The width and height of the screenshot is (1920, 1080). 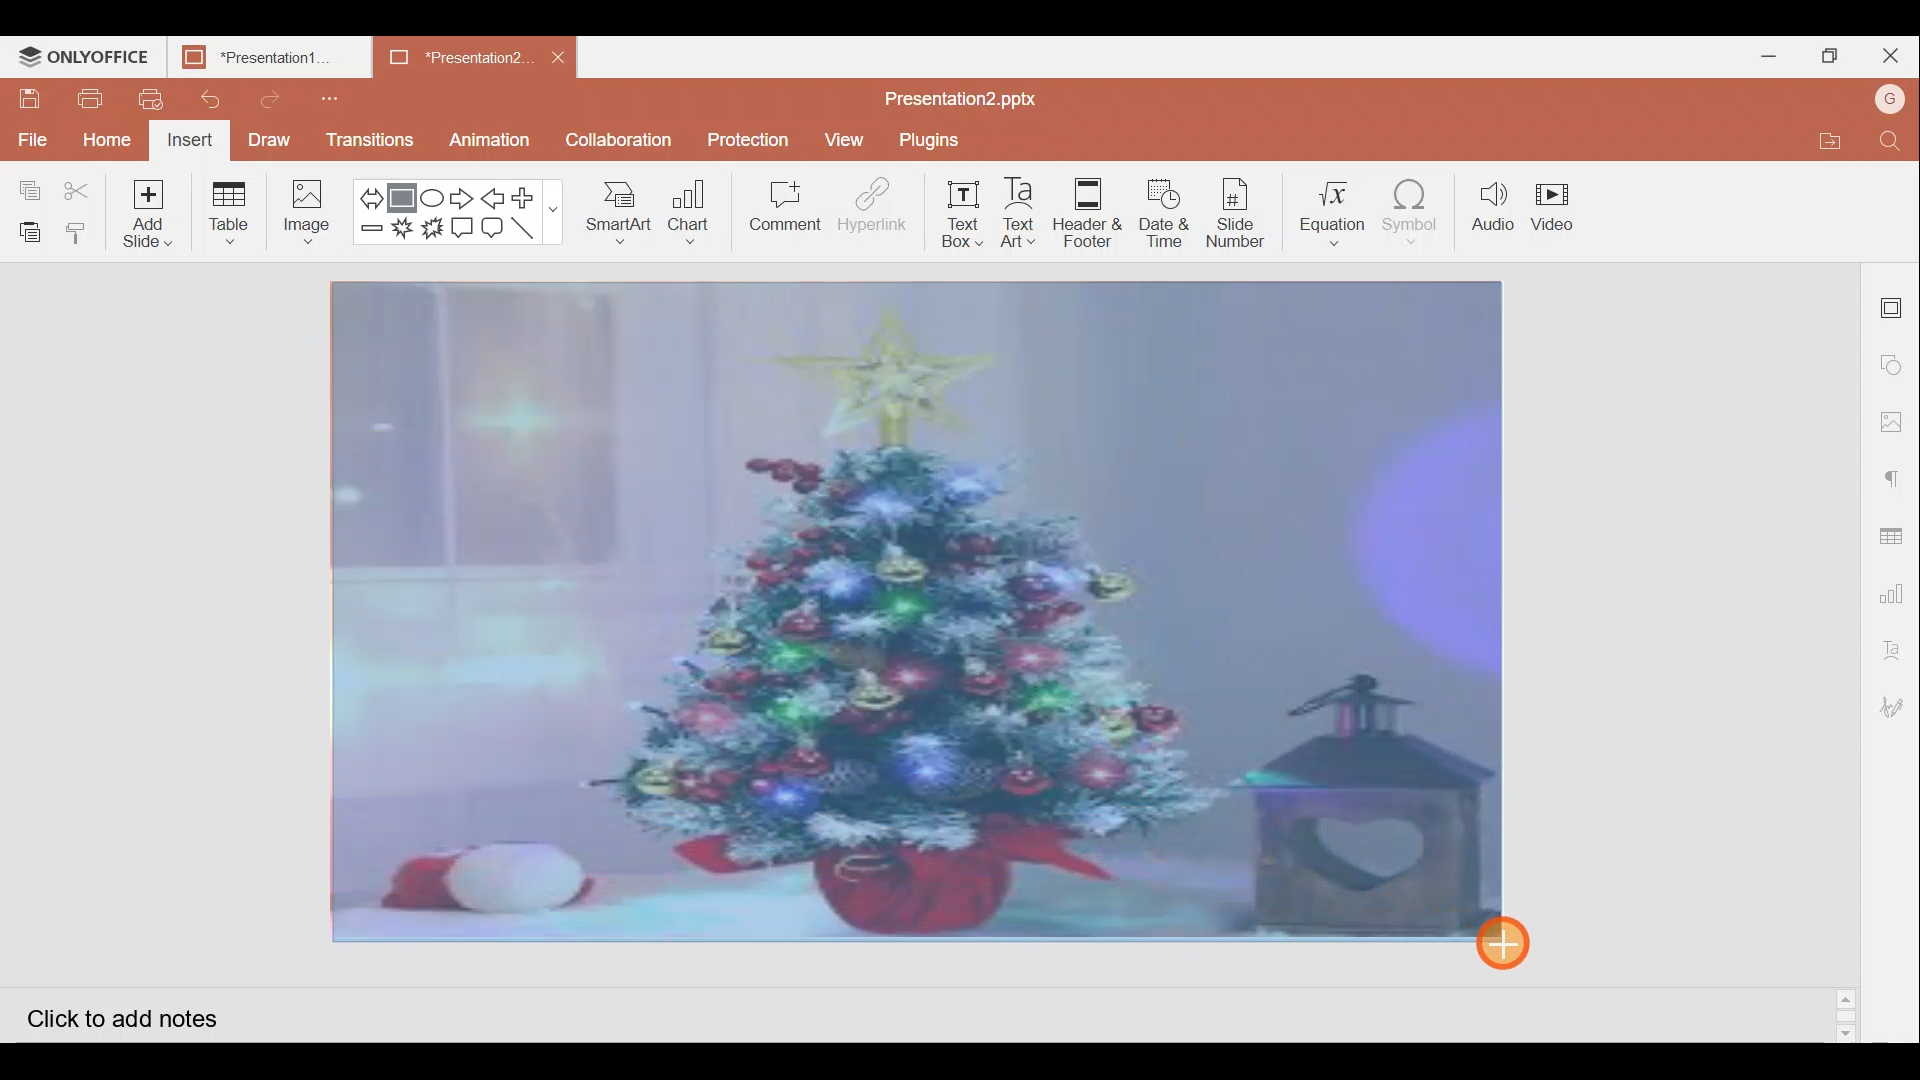 What do you see at coordinates (493, 196) in the screenshot?
I see `Left arrow` at bounding box center [493, 196].